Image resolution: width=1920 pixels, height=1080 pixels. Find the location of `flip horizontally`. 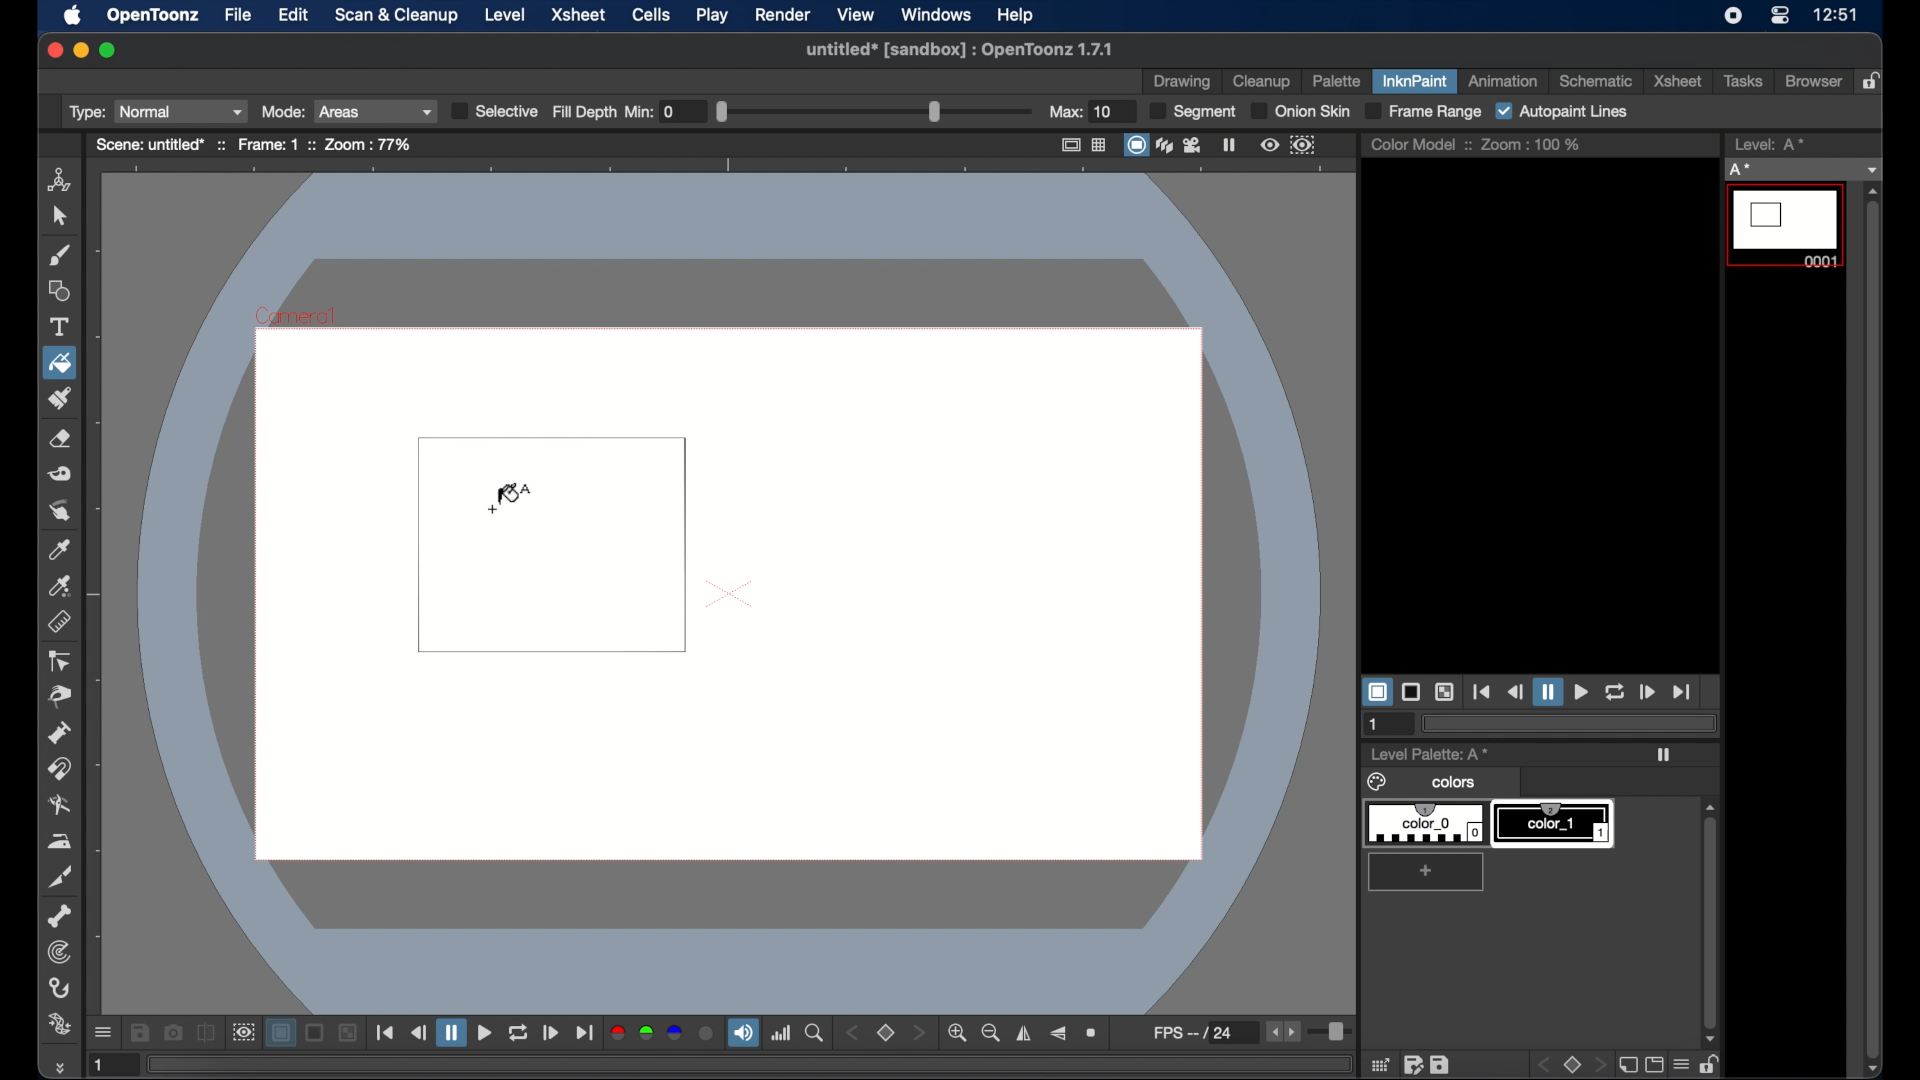

flip horizontally is located at coordinates (1025, 1033).